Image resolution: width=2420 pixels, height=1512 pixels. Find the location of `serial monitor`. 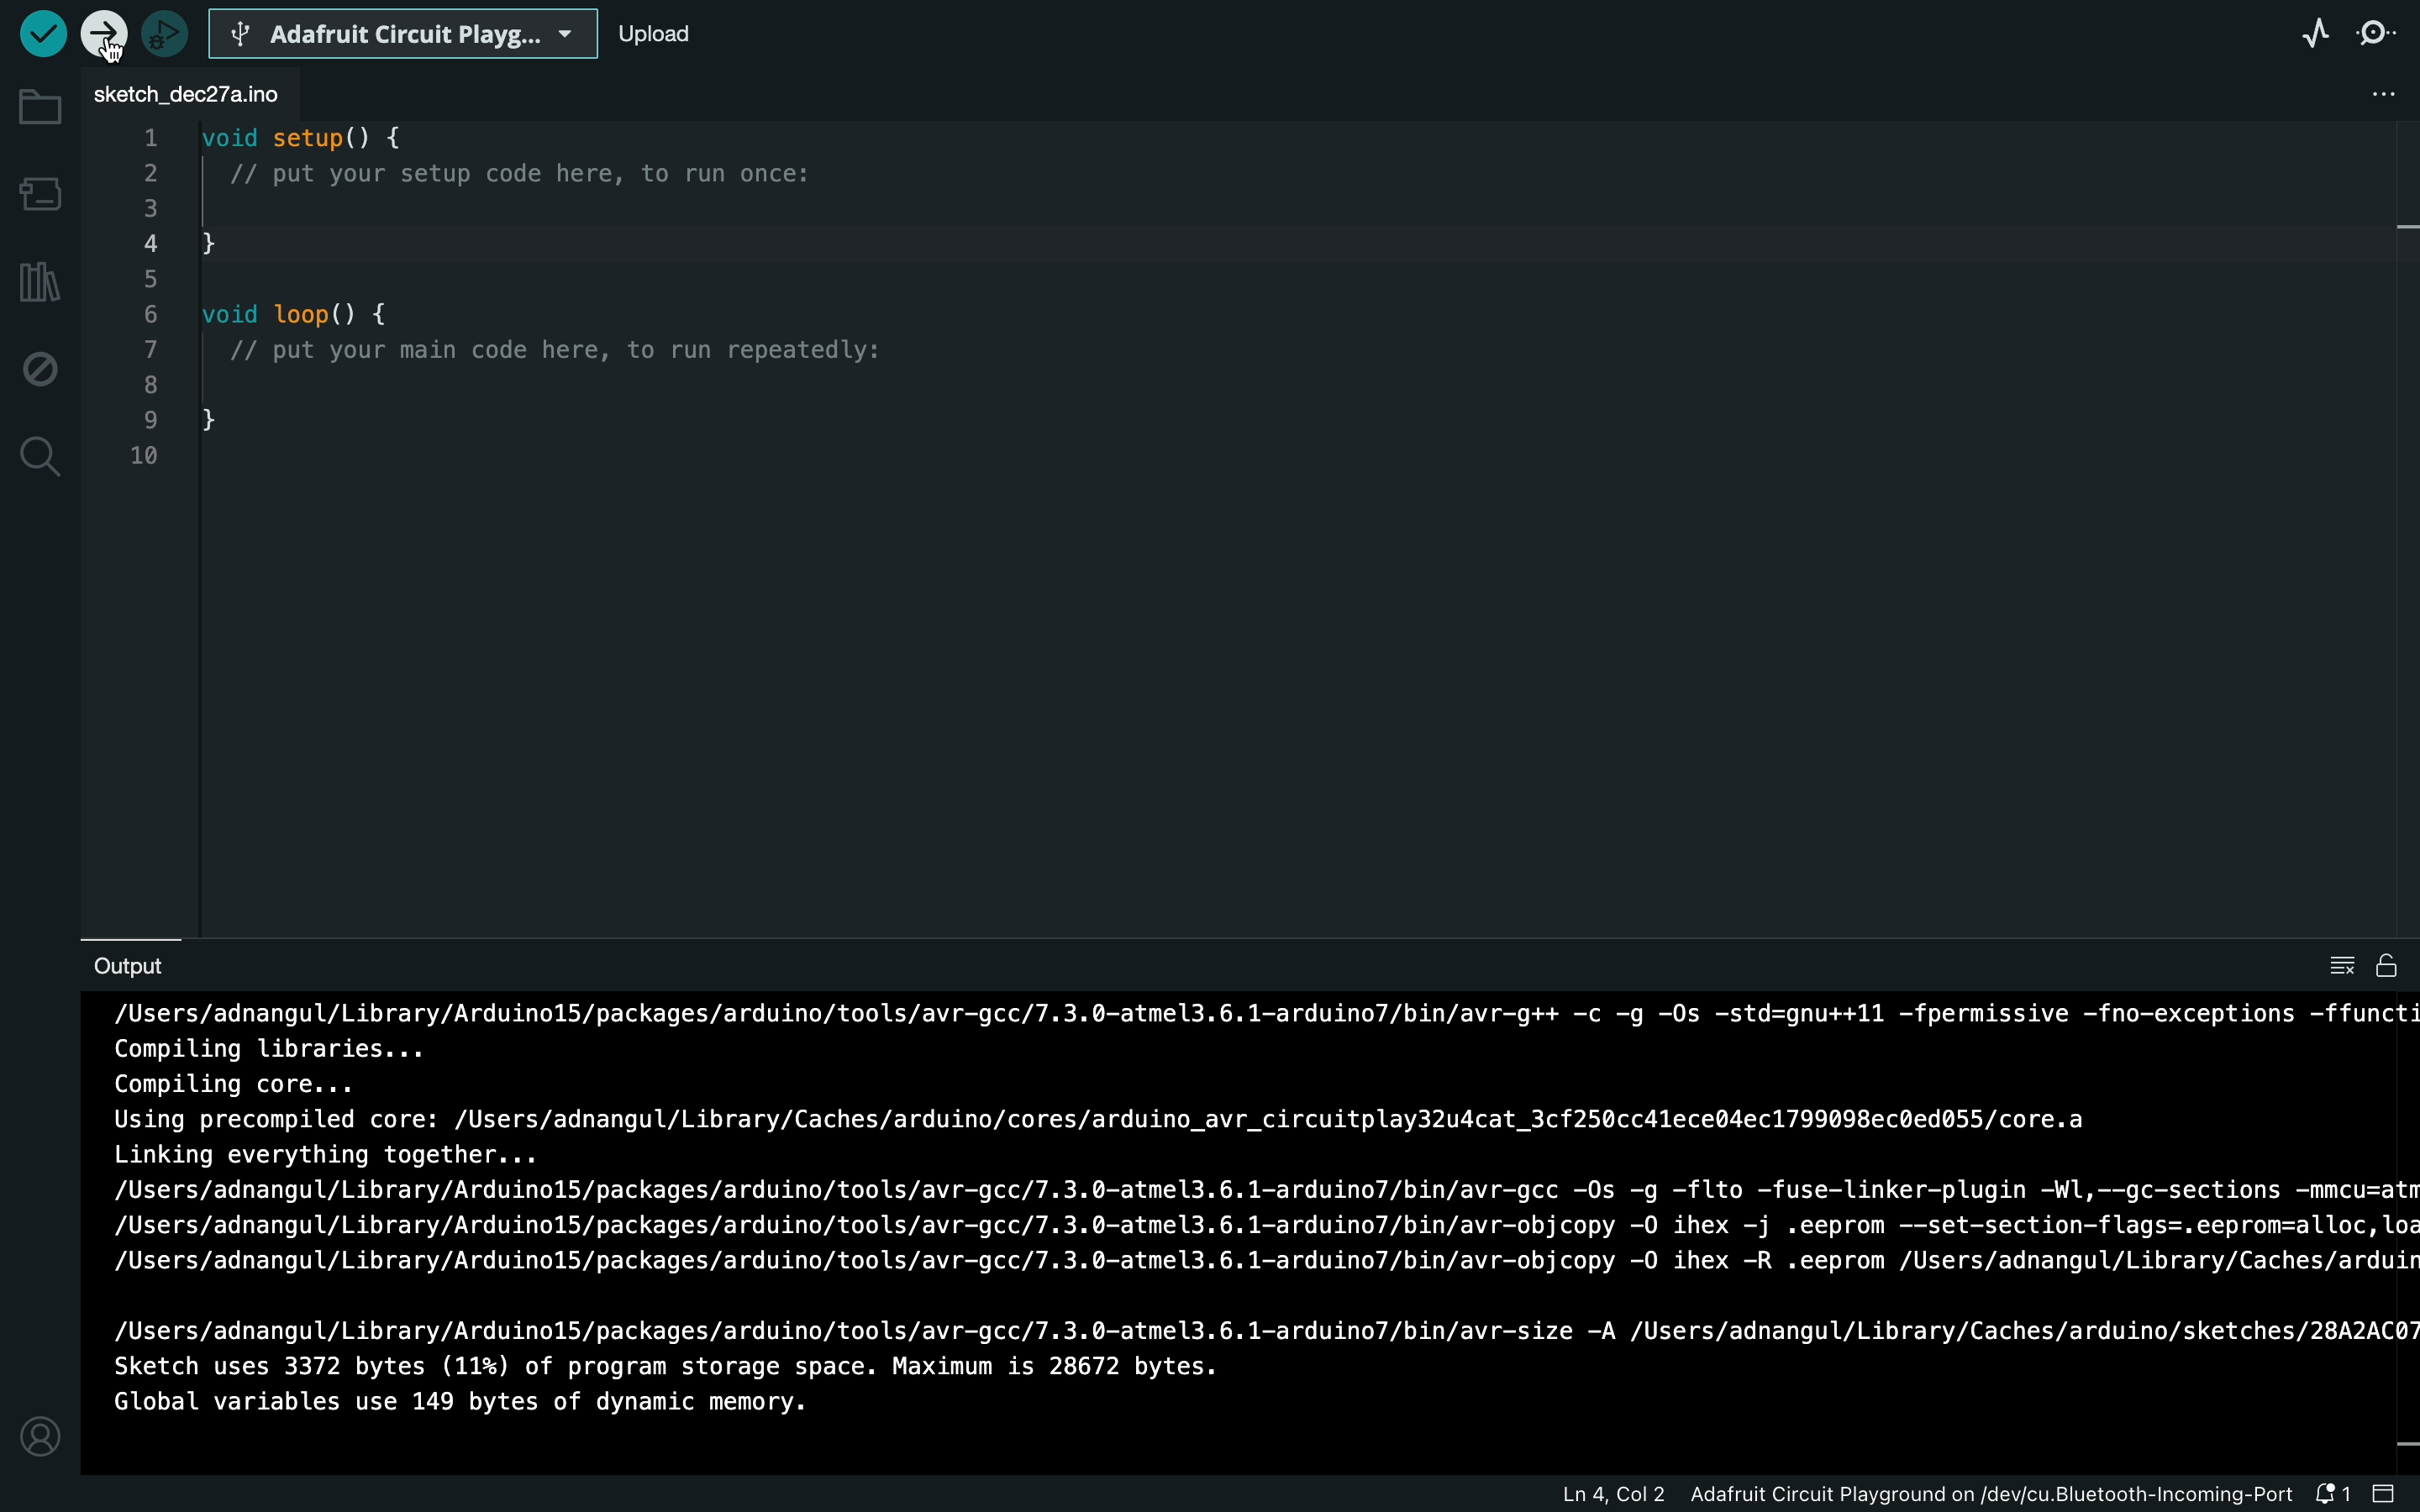

serial monitor is located at coordinates (2375, 30).